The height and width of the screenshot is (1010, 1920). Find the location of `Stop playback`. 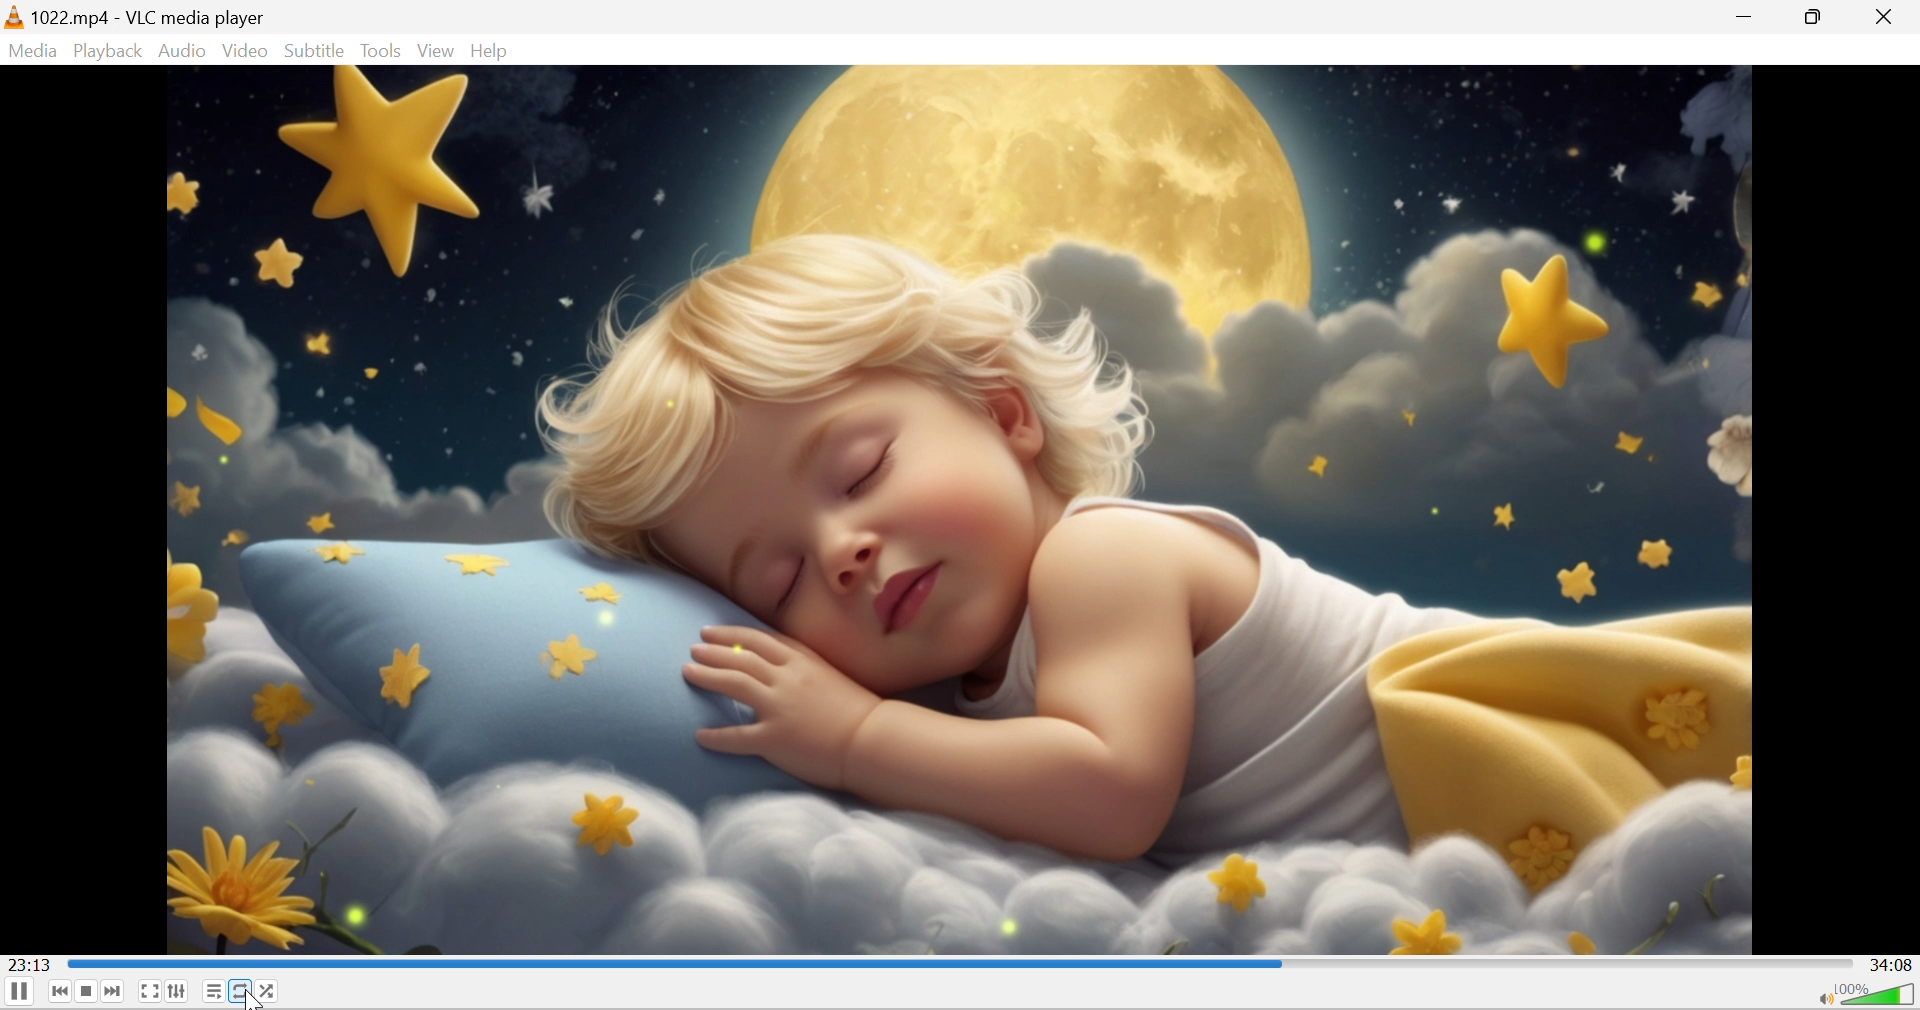

Stop playback is located at coordinates (90, 991).